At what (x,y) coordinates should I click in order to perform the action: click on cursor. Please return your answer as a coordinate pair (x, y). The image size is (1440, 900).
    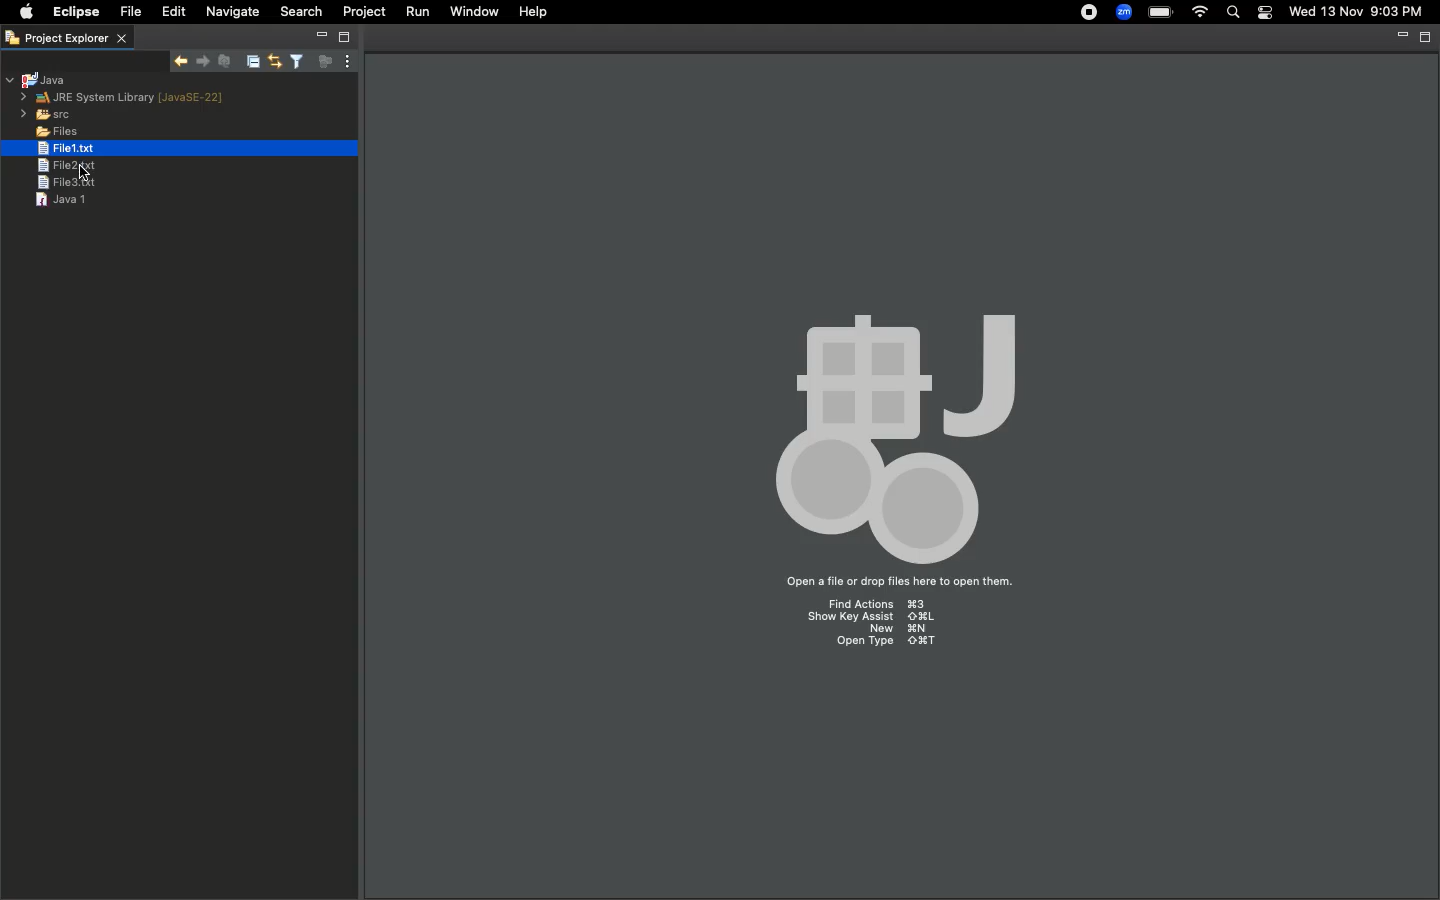
    Looking at the image, I should click on (95, 176).